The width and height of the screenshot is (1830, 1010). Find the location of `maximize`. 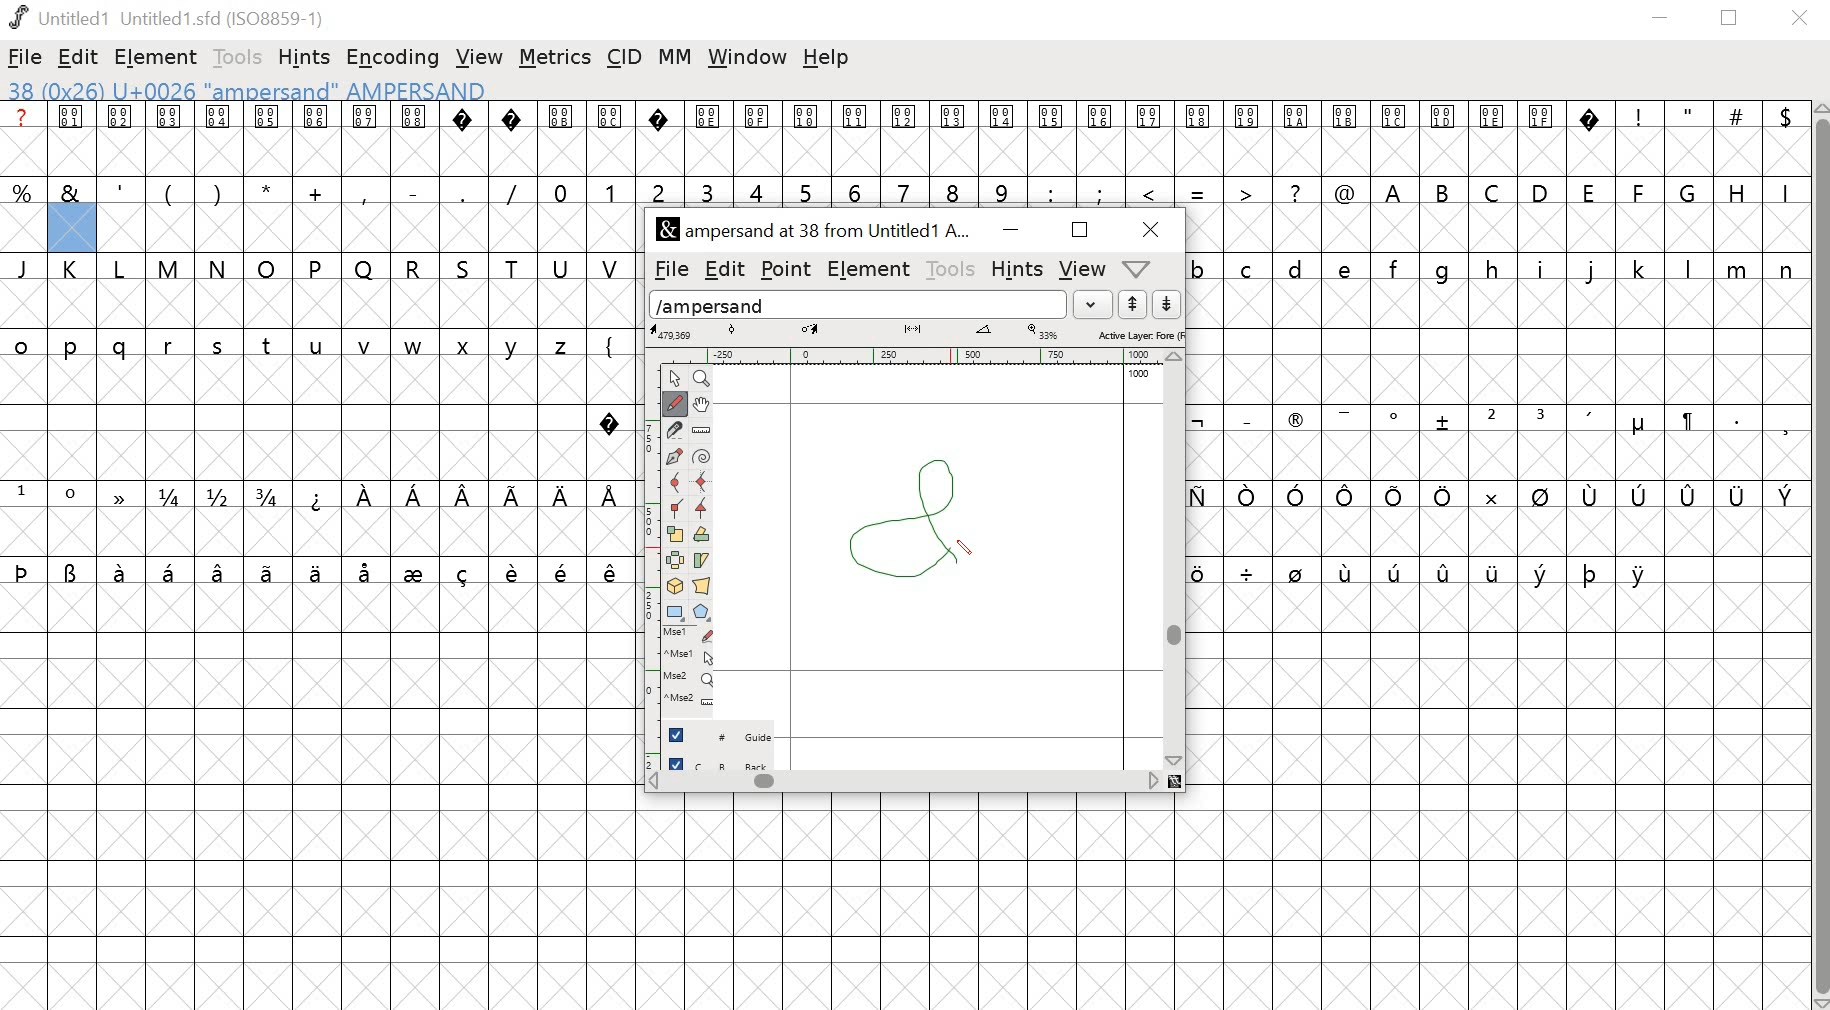

maximize is located at coordinates (1079, 231).